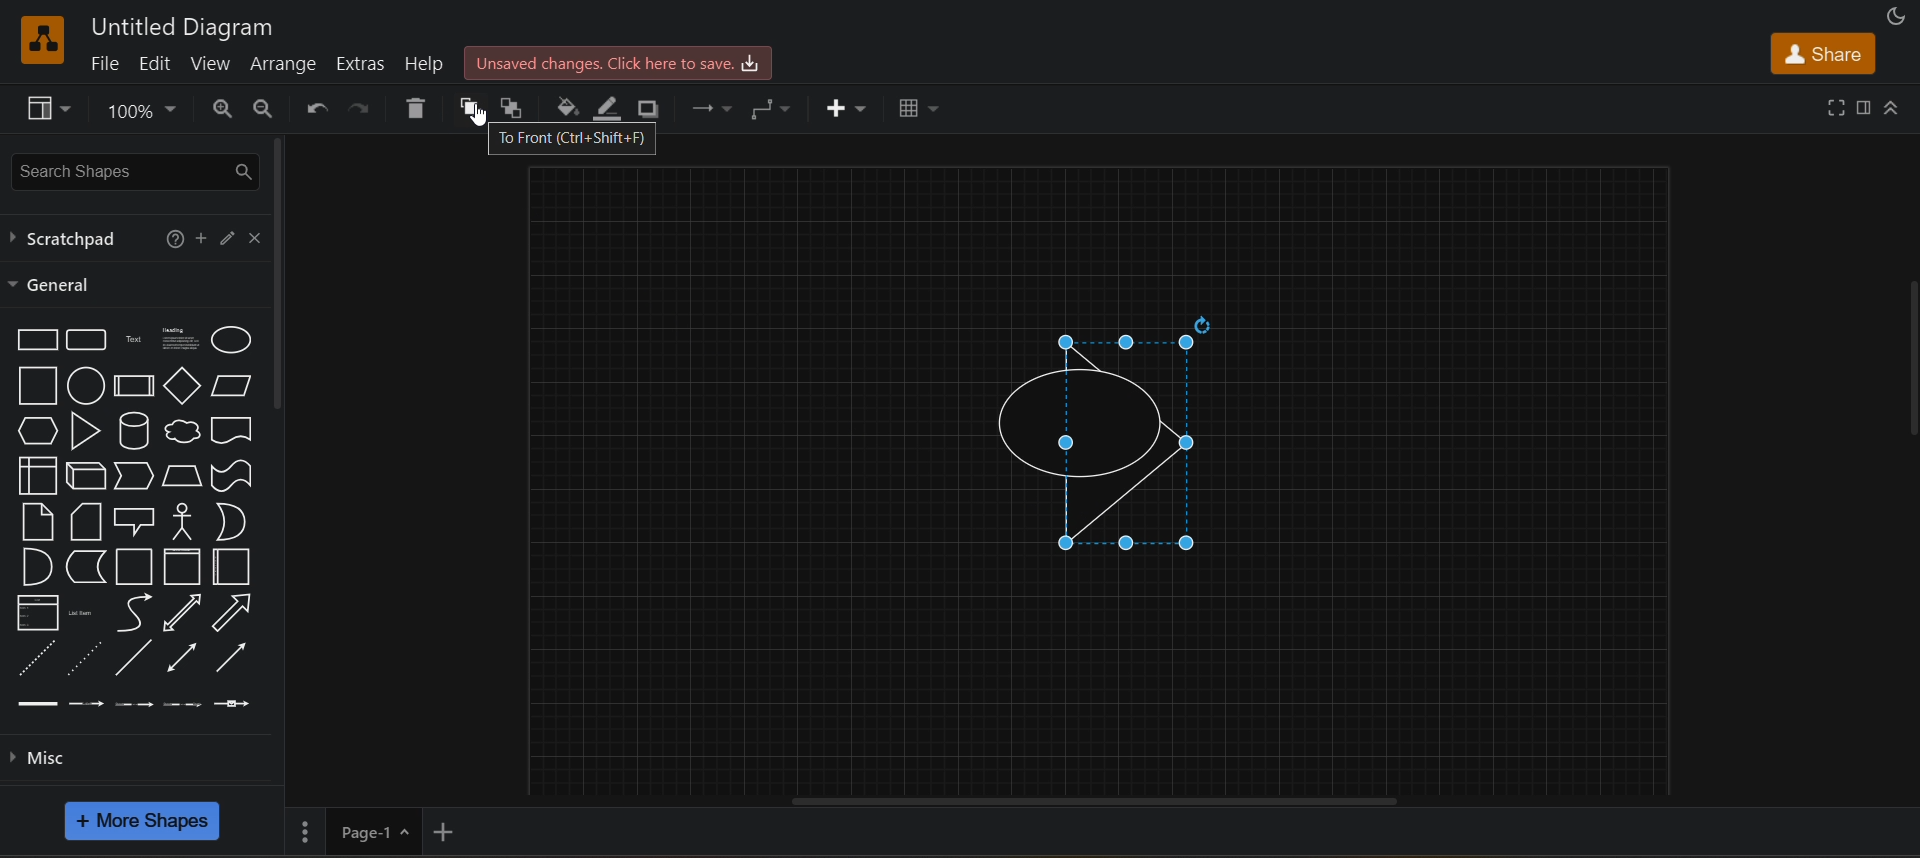 The width and height of the screenshot is (1920, 858). Describe the element at coordinates (134, 431) in the screenshot. I see `cylinder` at that location.